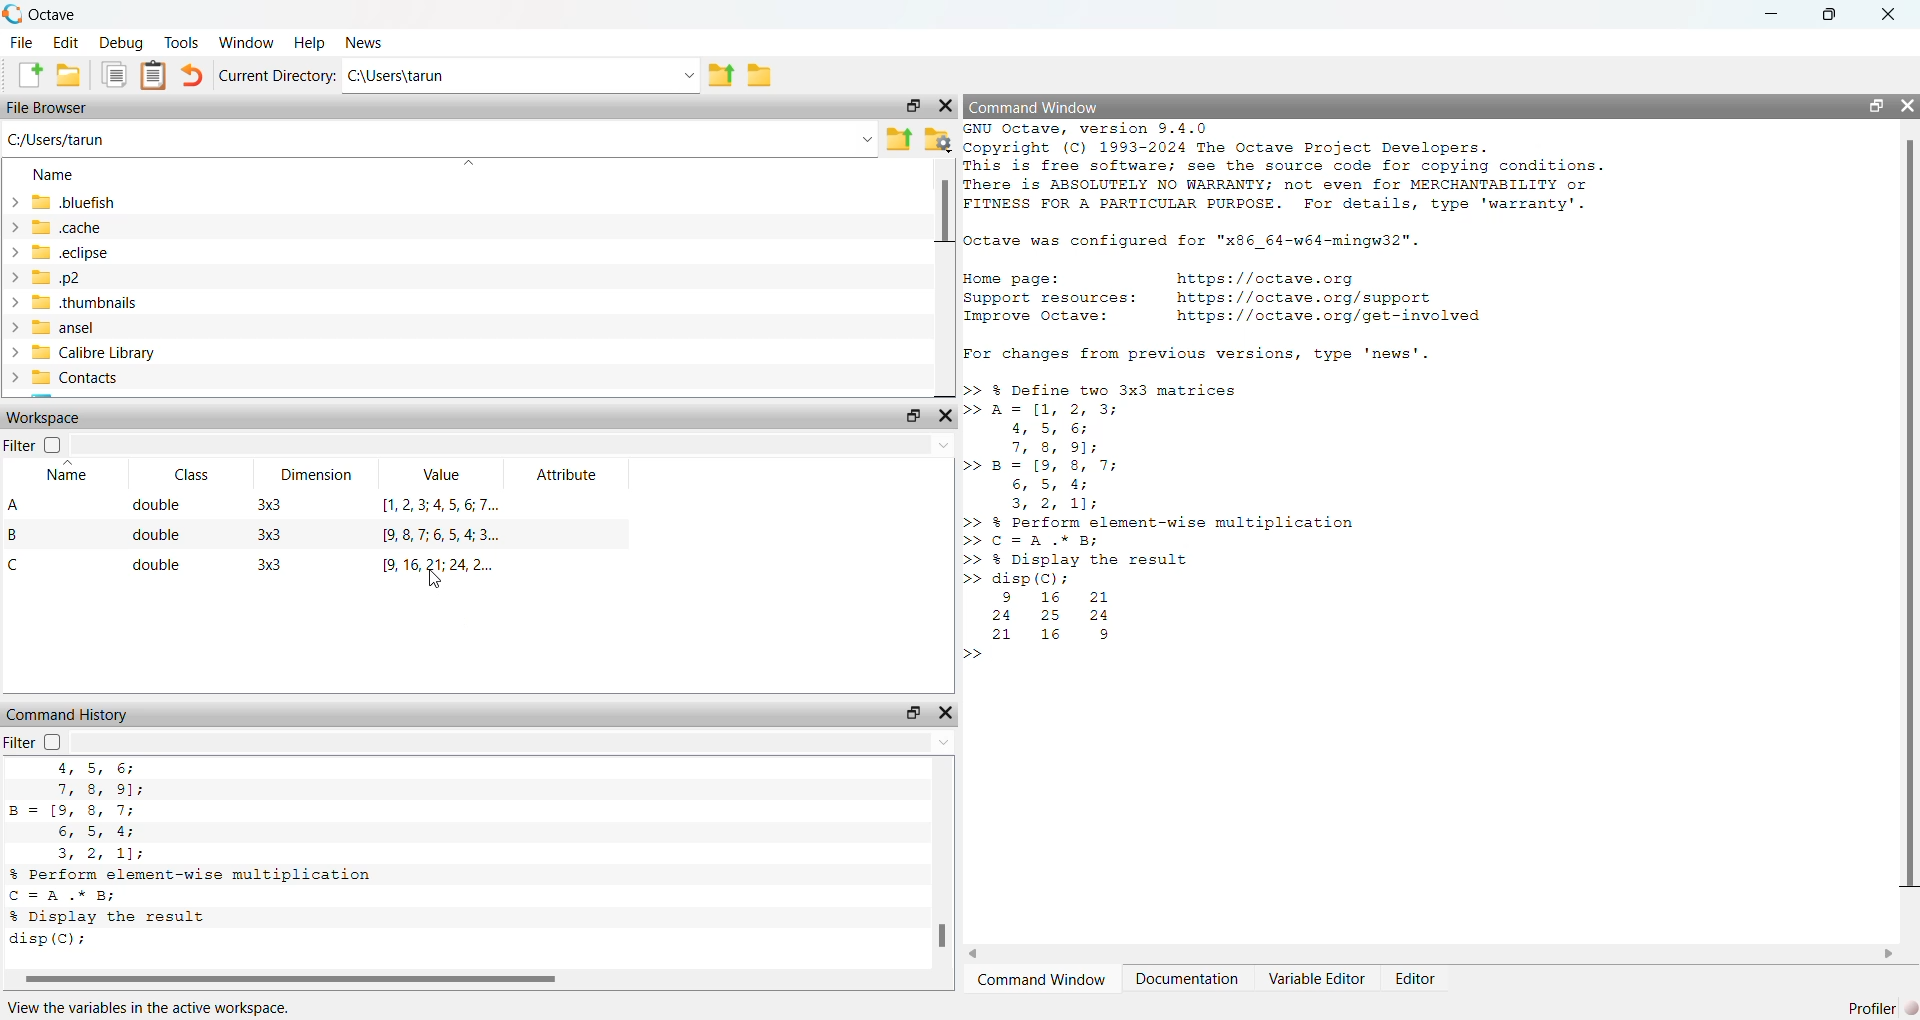  Describe the element at coordinates (118, 43) in the screenshot. I see `Debug` at that location.